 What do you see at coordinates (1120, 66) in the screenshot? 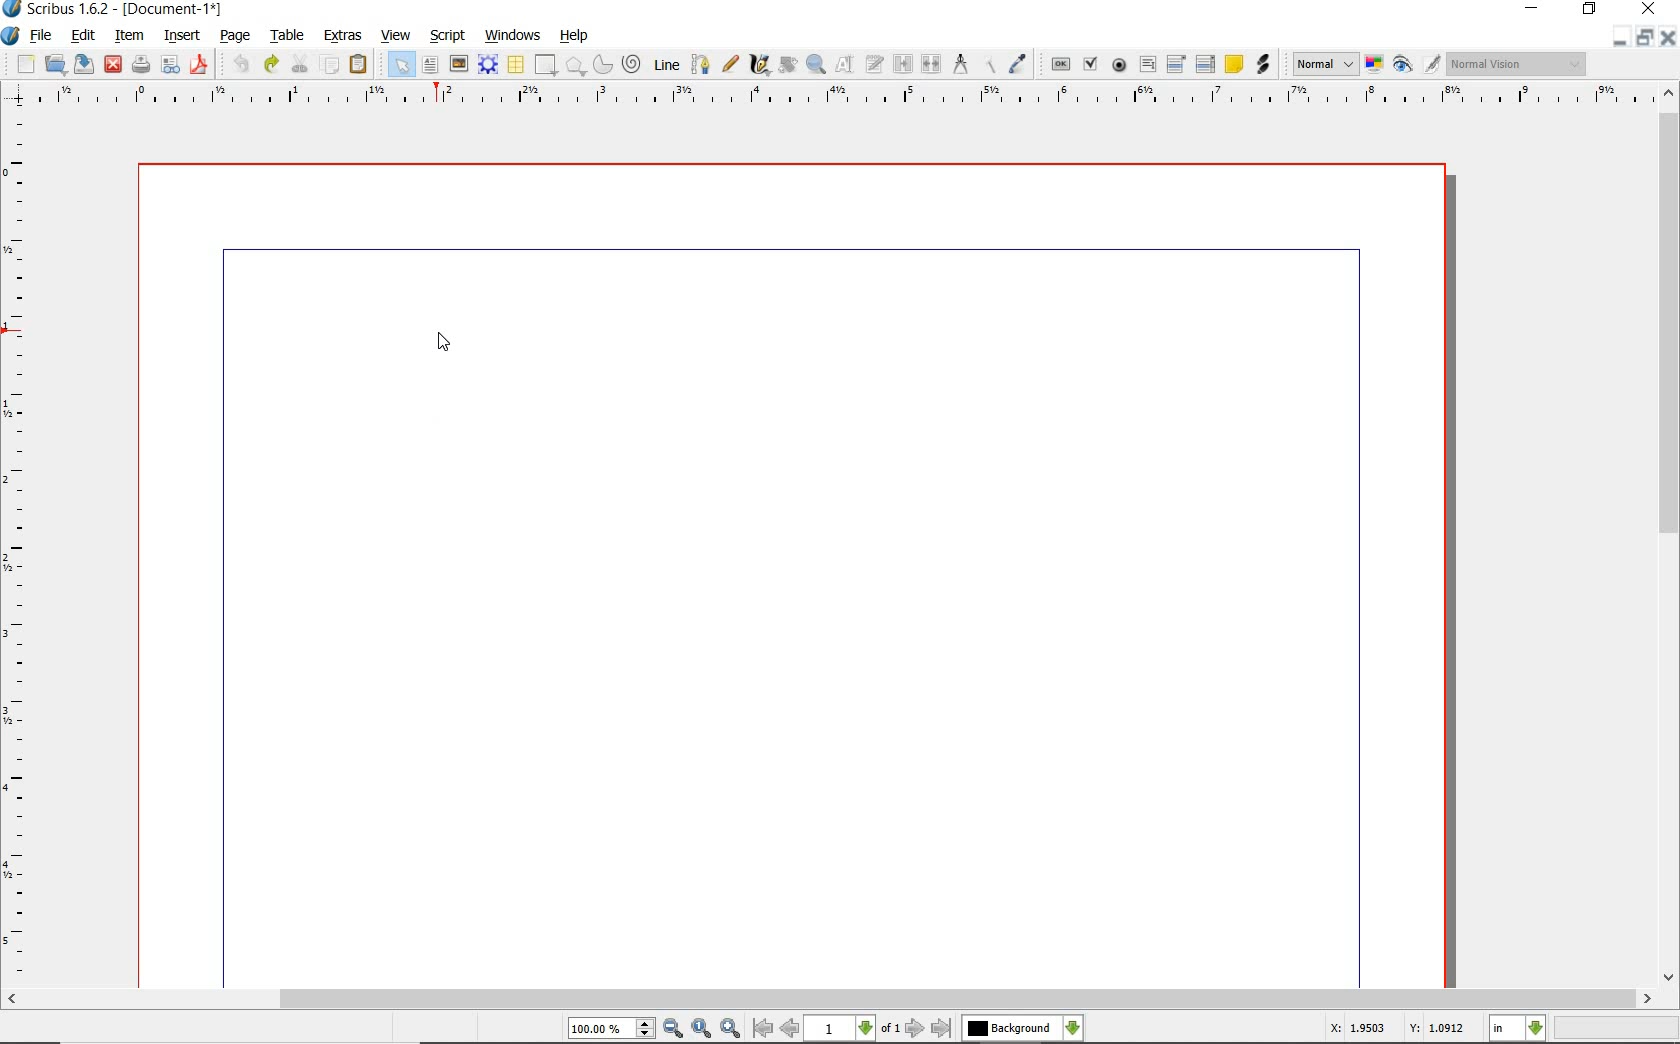
I see `pdf radio box` at bounding box center [1120, 66].